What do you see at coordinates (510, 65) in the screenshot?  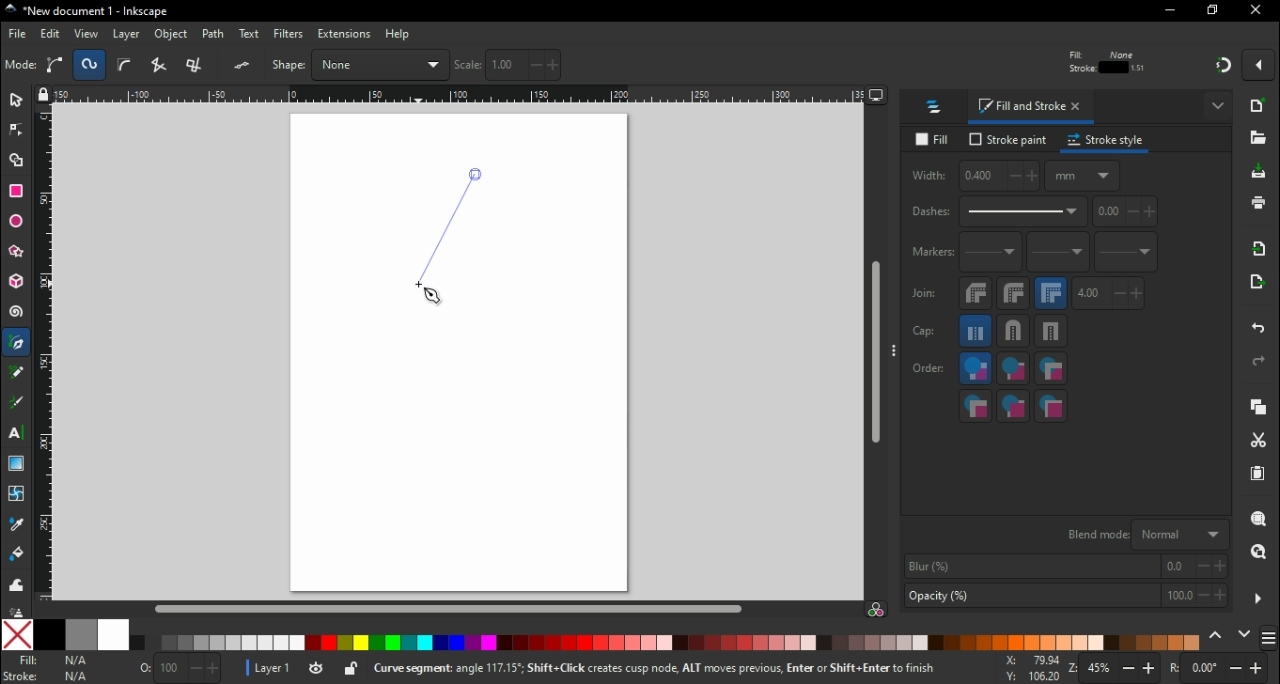 I see `scale` at bounding box center [510, 65].